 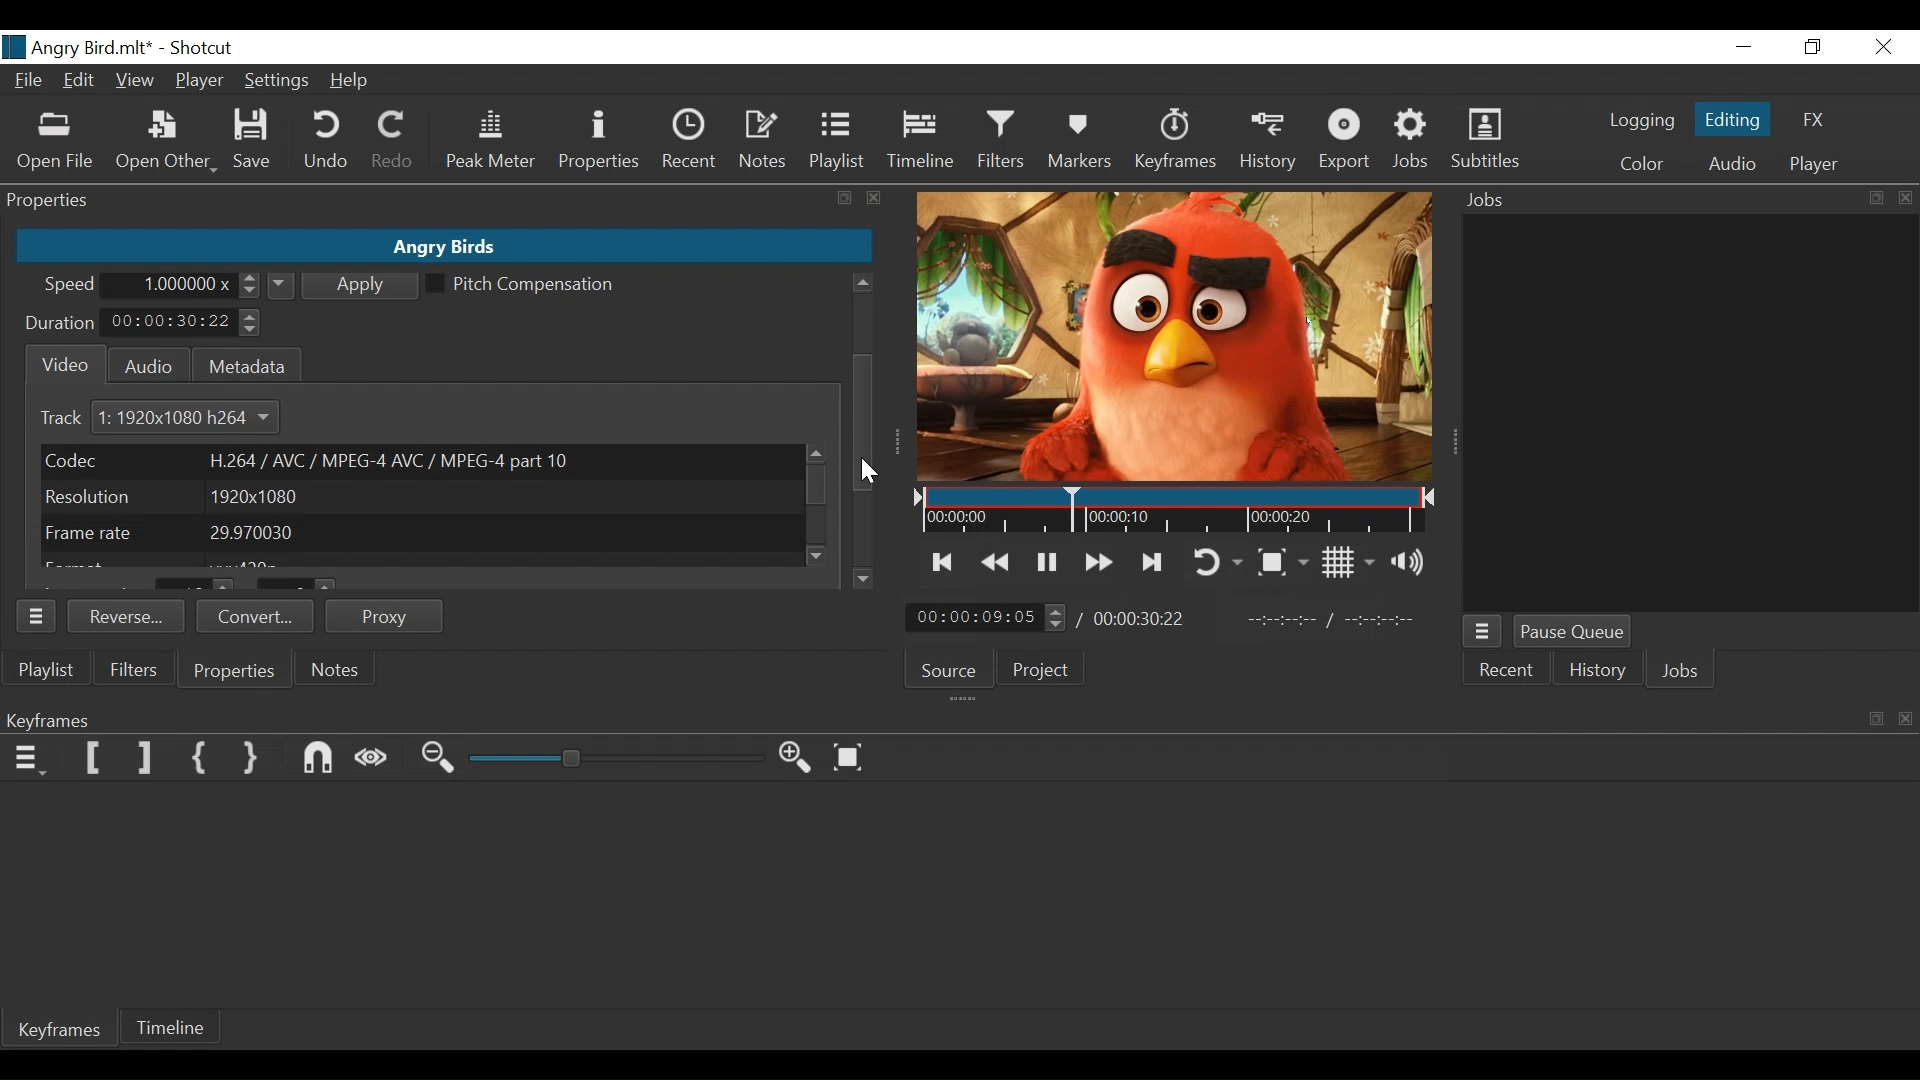 I want to click on Keyframe, so click(x=1178, y=145).